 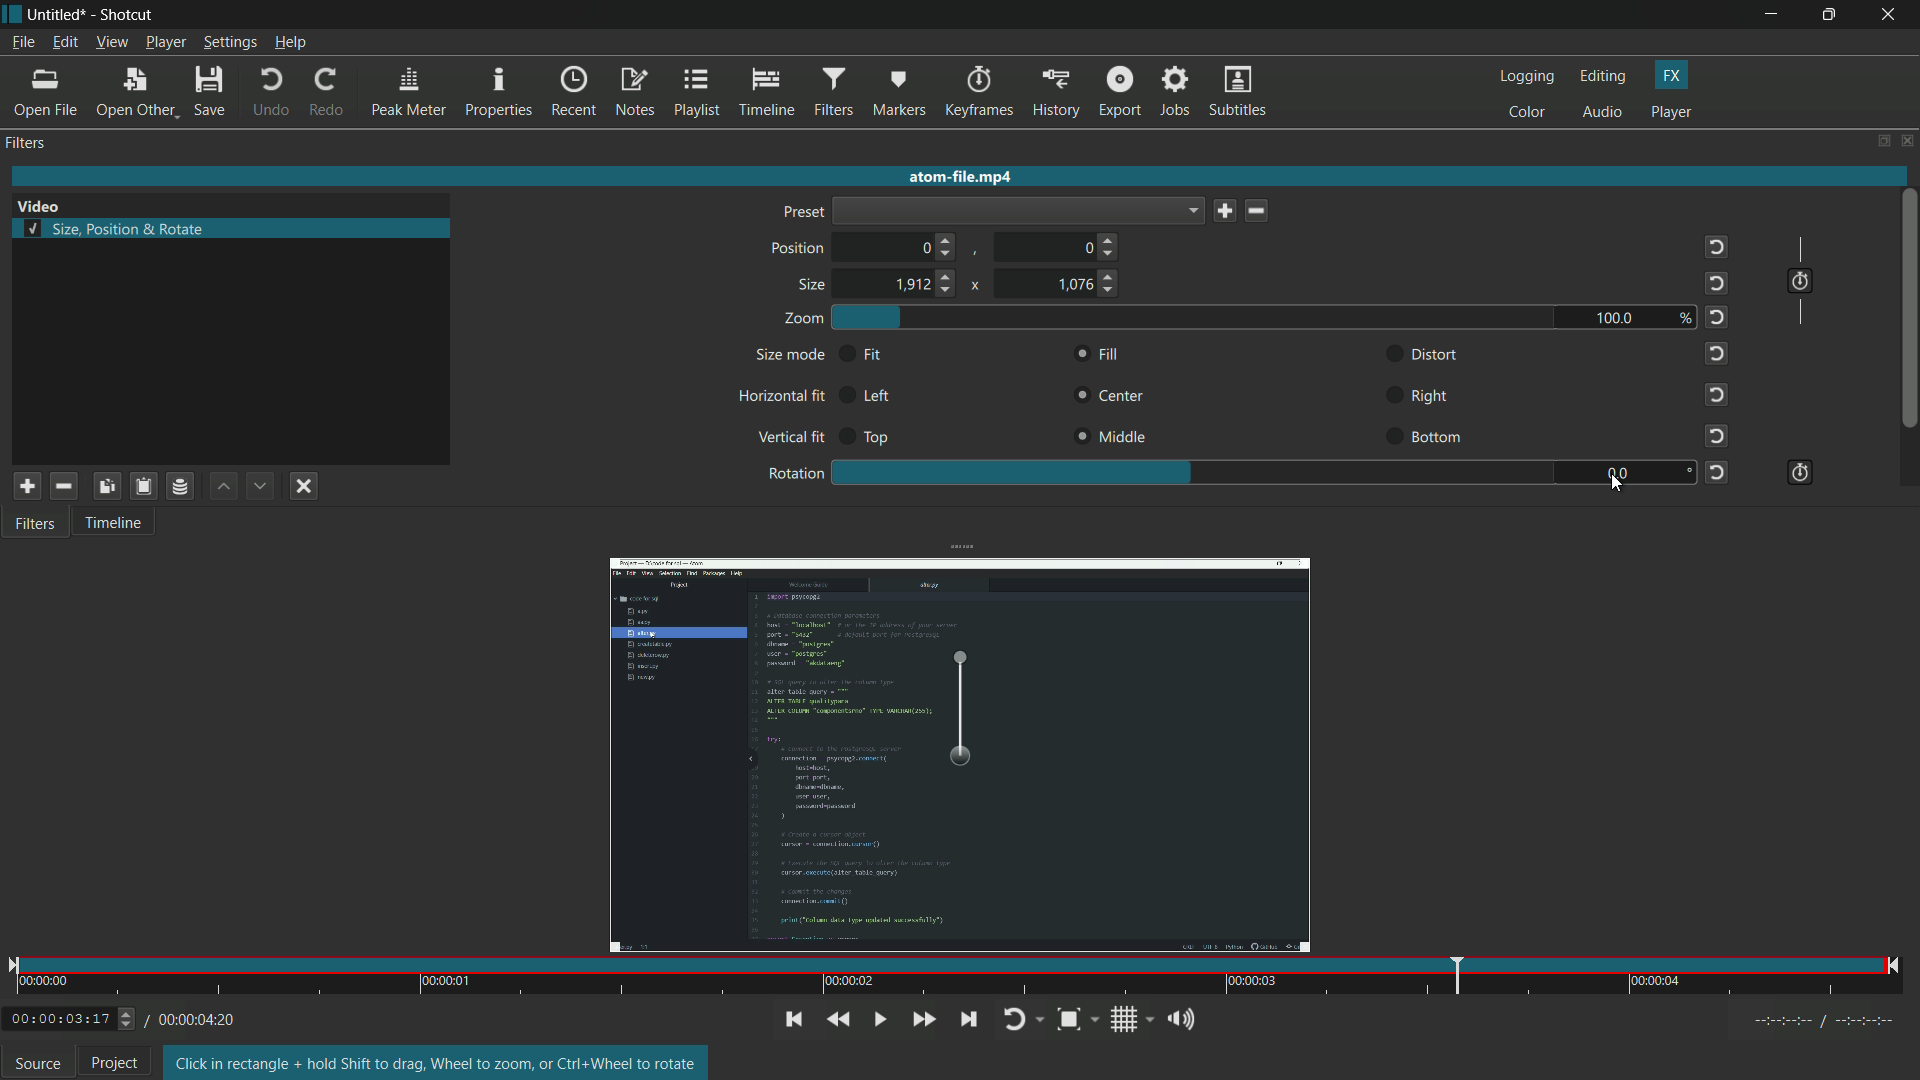 What do you see at coordinates (1797, 242) in the screenshot?
I see `|` at bounding box center [1797, 242].